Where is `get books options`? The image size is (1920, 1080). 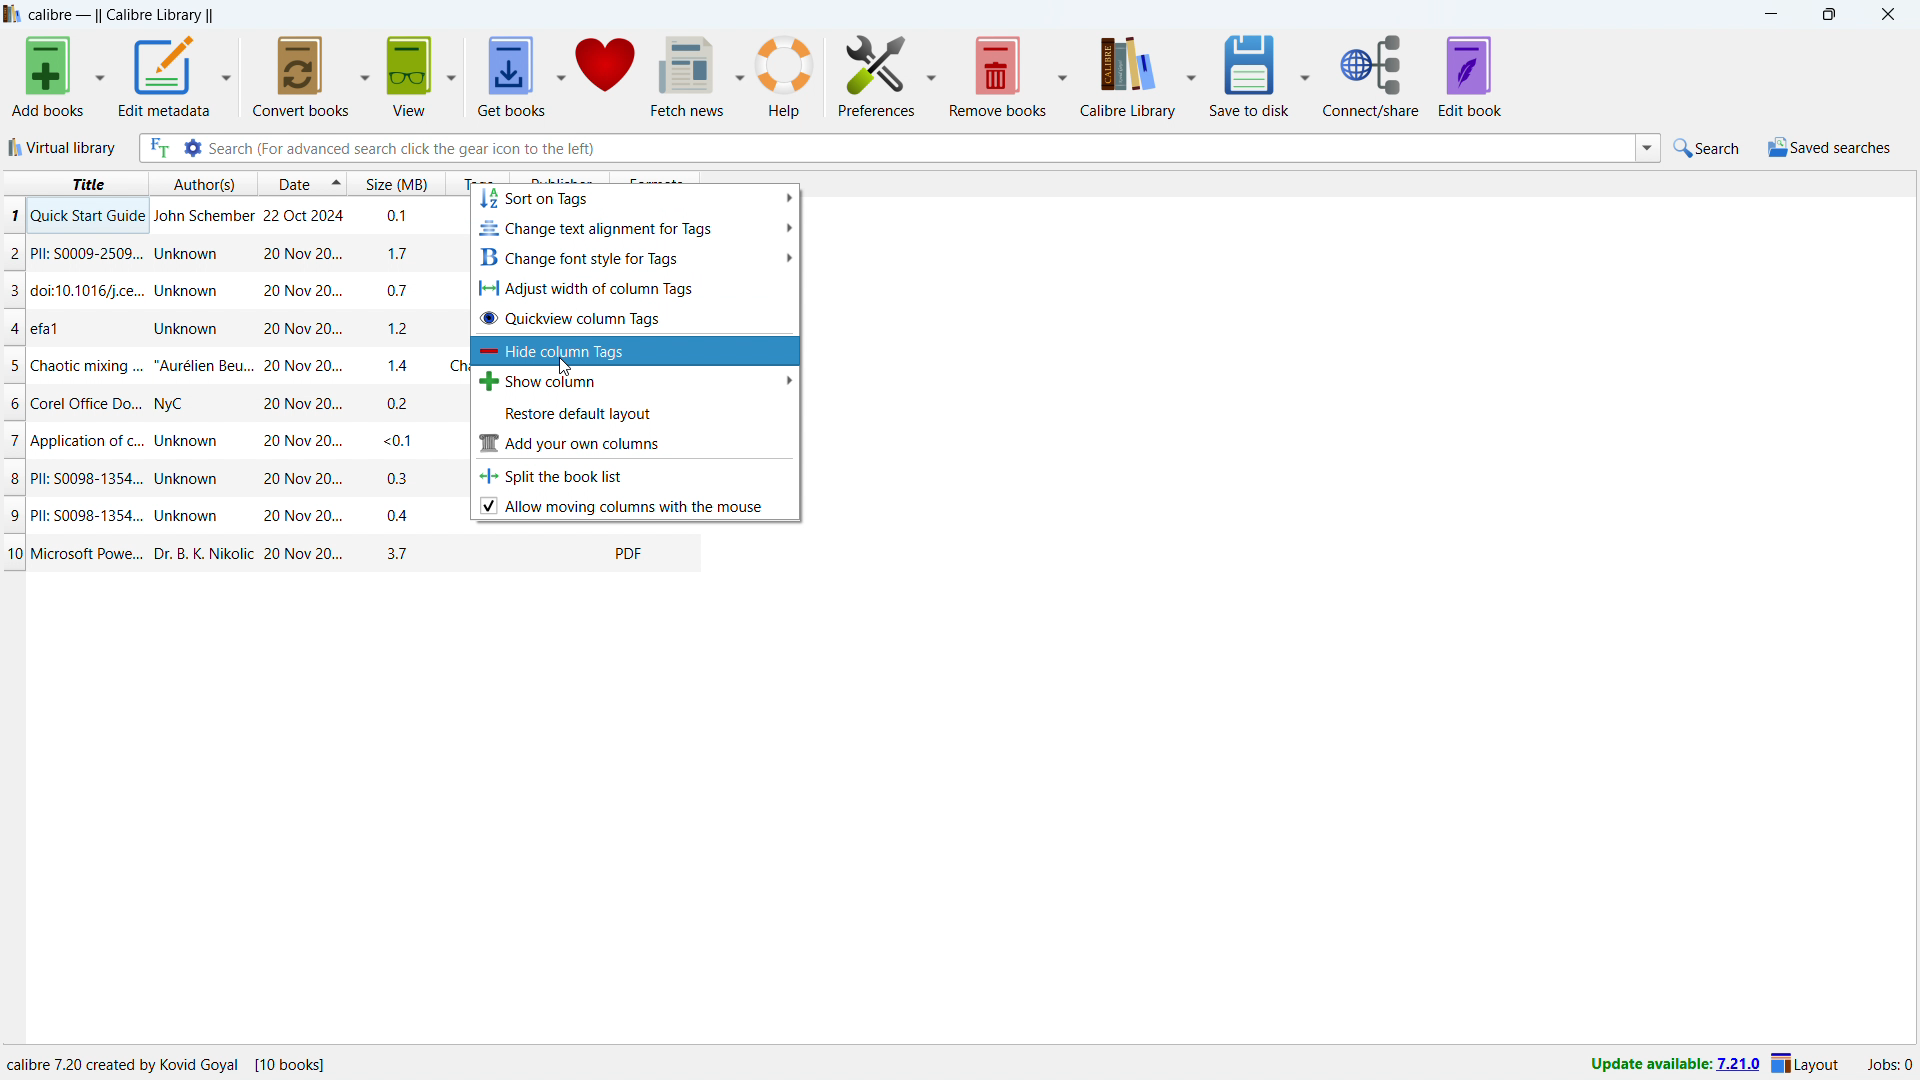
get books options is located at coordinates (560, 73).